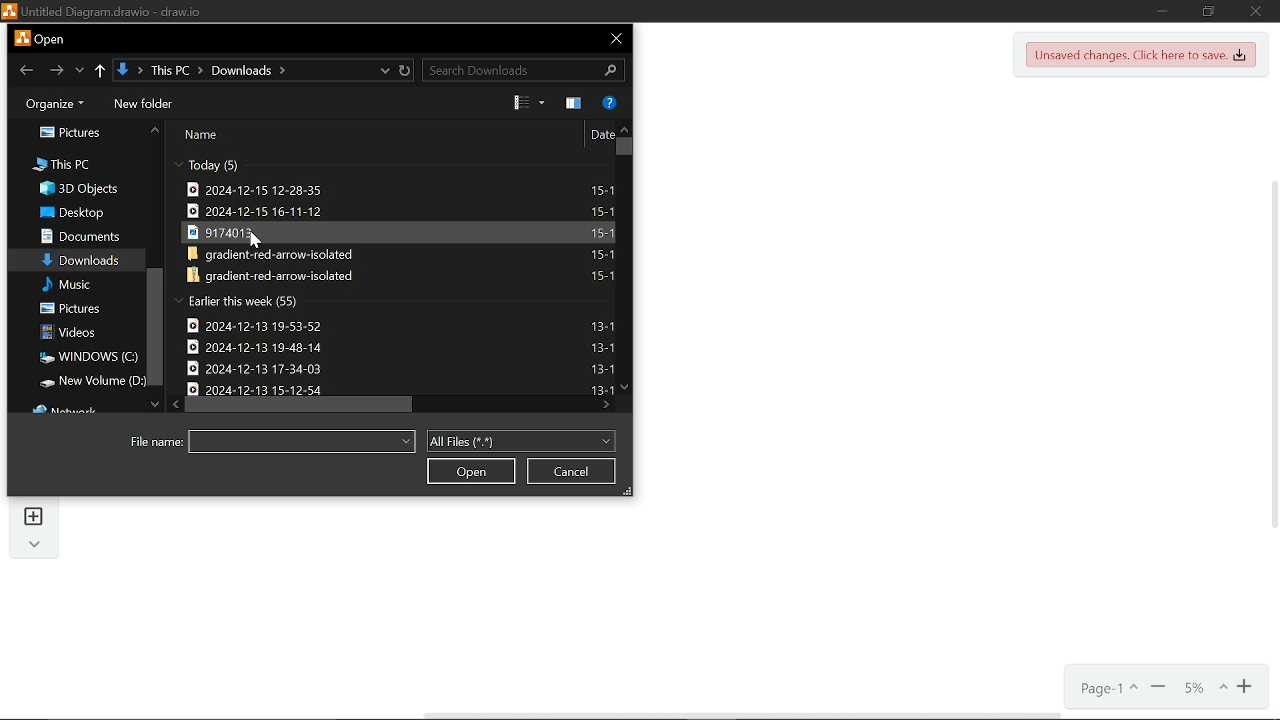  I want to click on  zoom options, so click(1198, 684).